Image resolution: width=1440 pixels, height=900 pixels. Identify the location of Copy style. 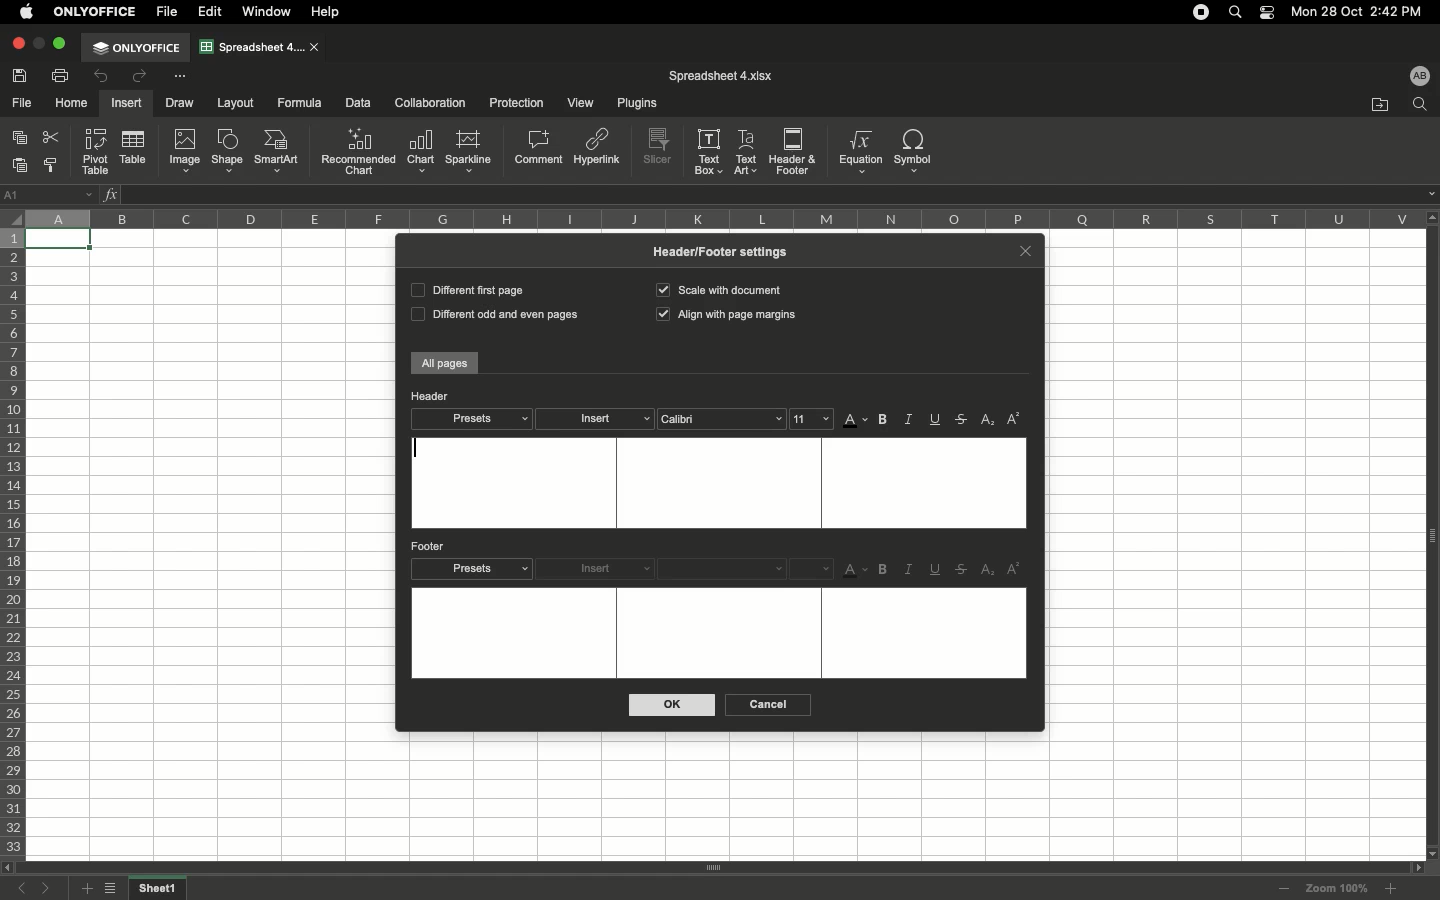
(53, 166).